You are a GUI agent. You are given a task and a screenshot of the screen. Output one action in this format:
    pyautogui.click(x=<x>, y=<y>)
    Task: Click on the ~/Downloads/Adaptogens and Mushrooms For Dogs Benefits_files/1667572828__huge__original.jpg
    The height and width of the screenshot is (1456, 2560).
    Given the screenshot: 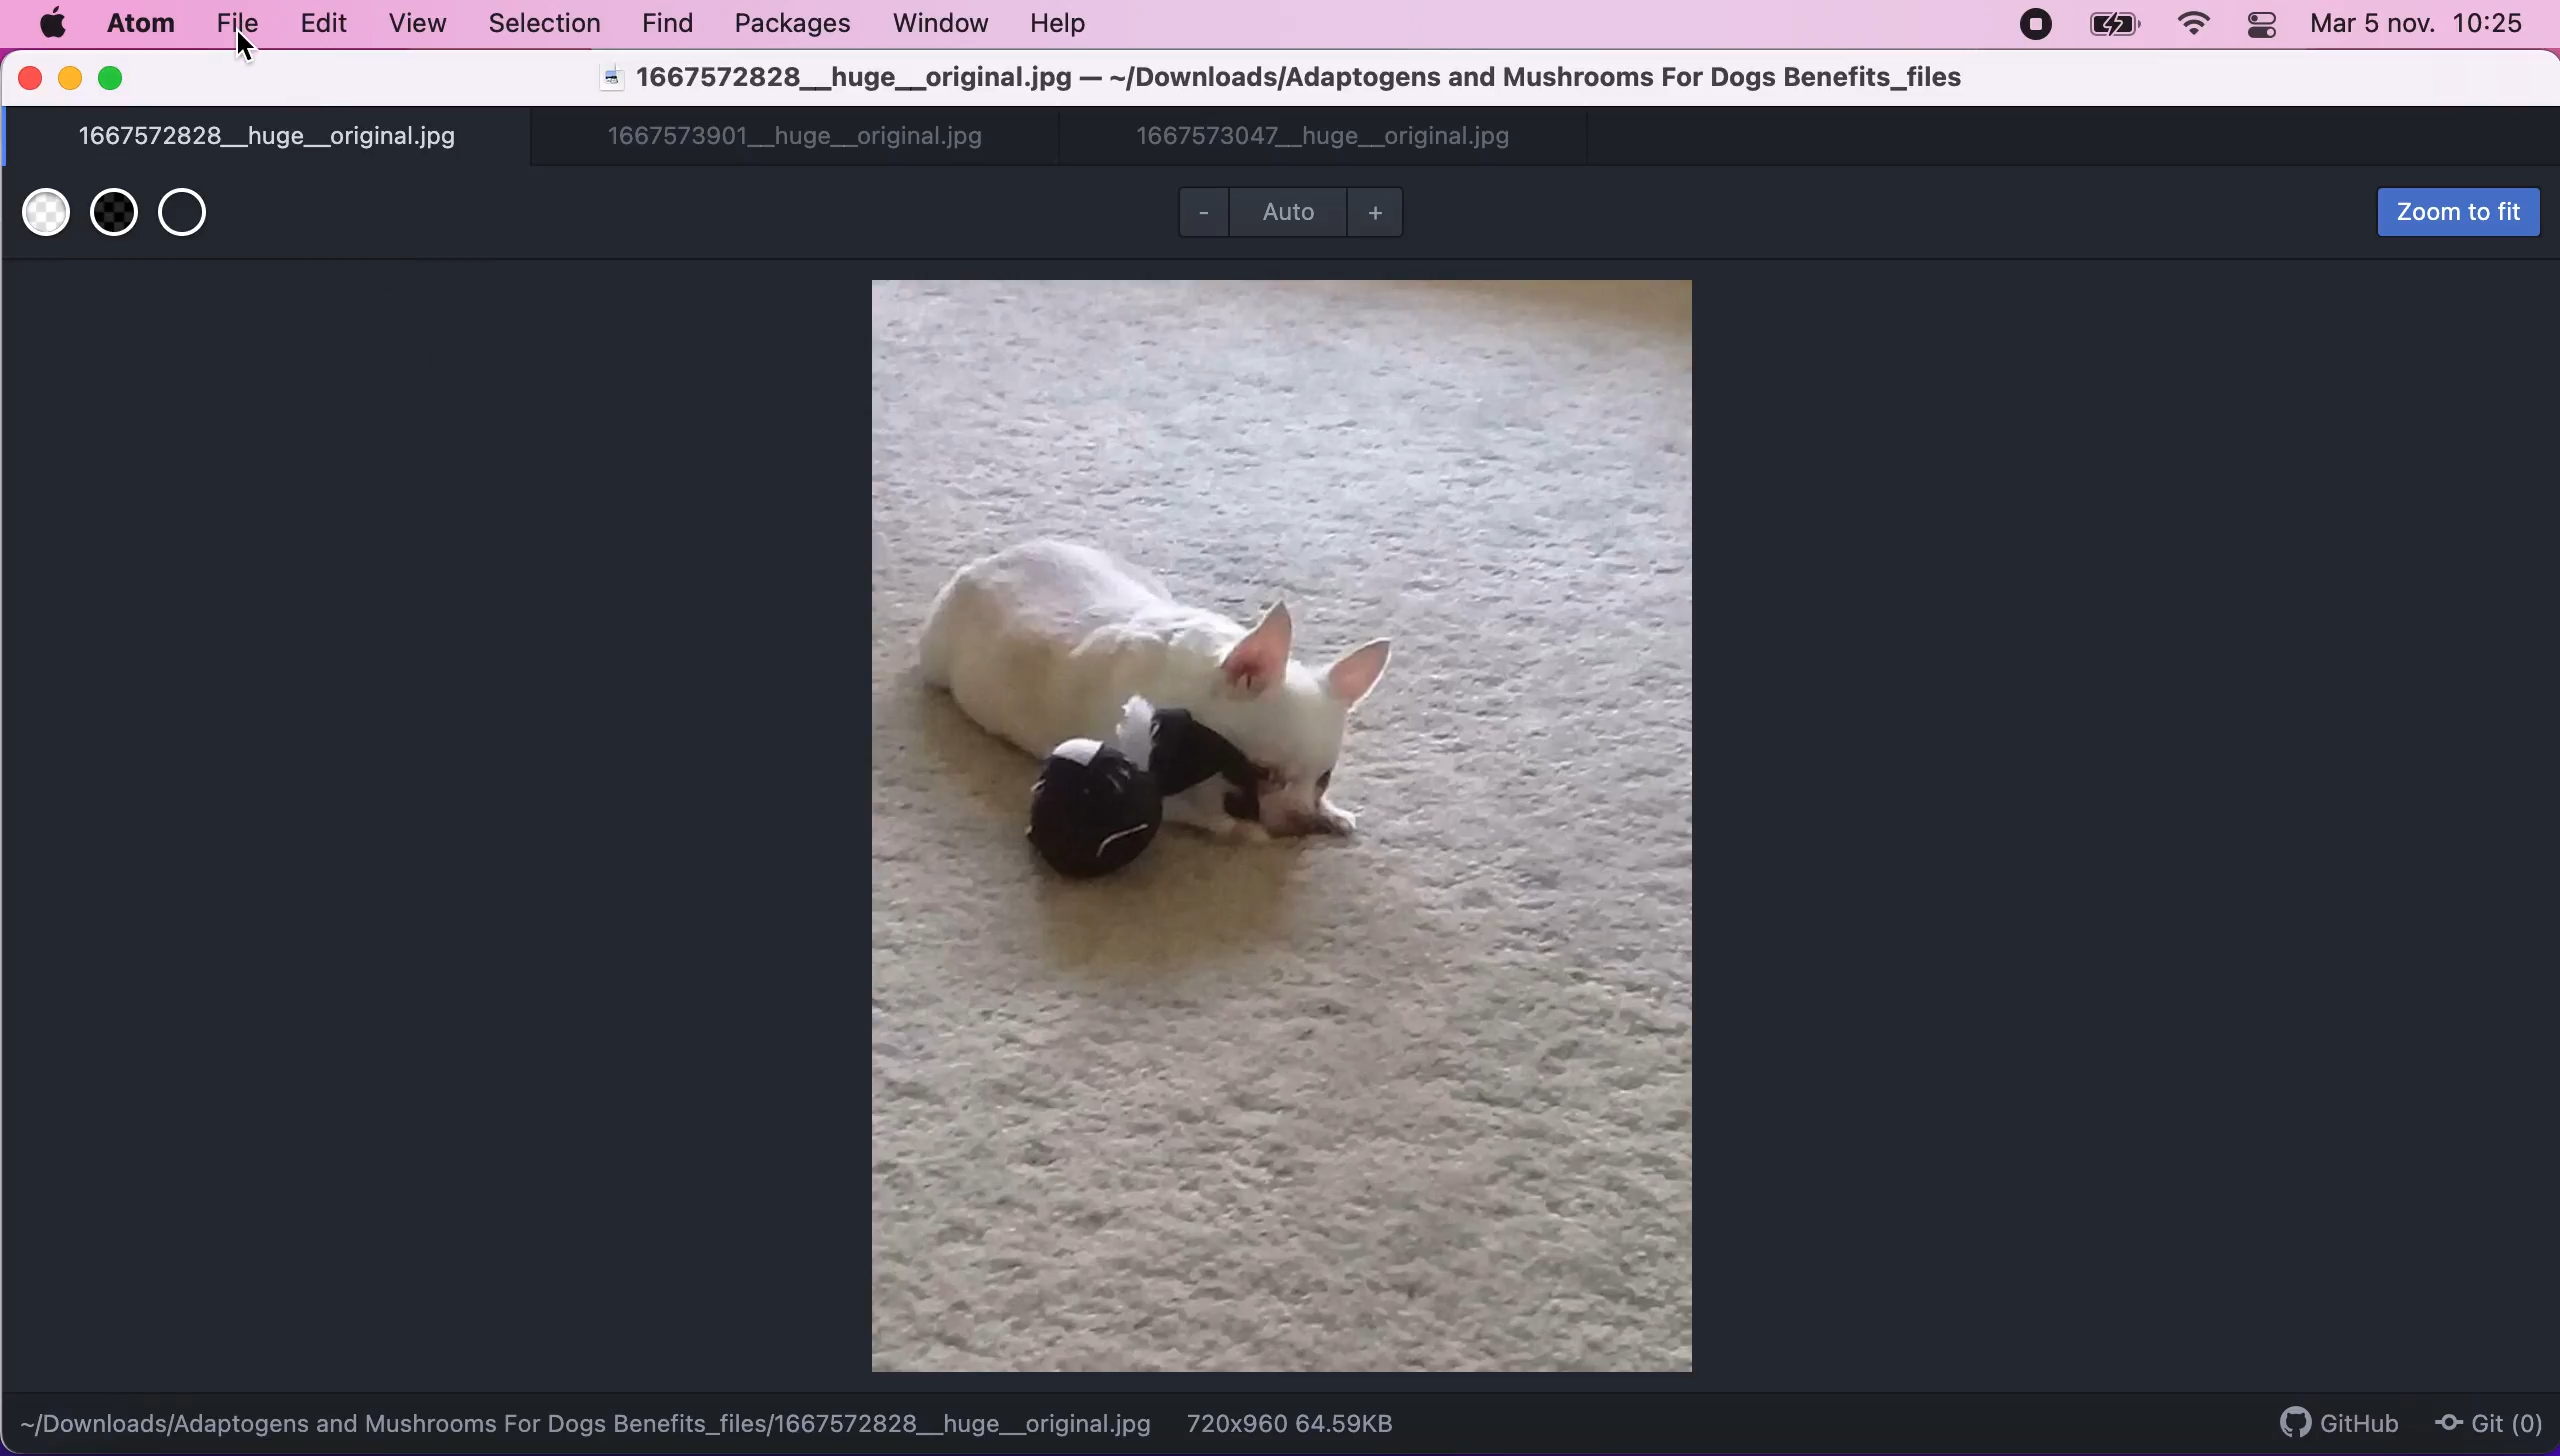 What is the action you would take?
    pyautogui.click(x=587, y=1425)
    